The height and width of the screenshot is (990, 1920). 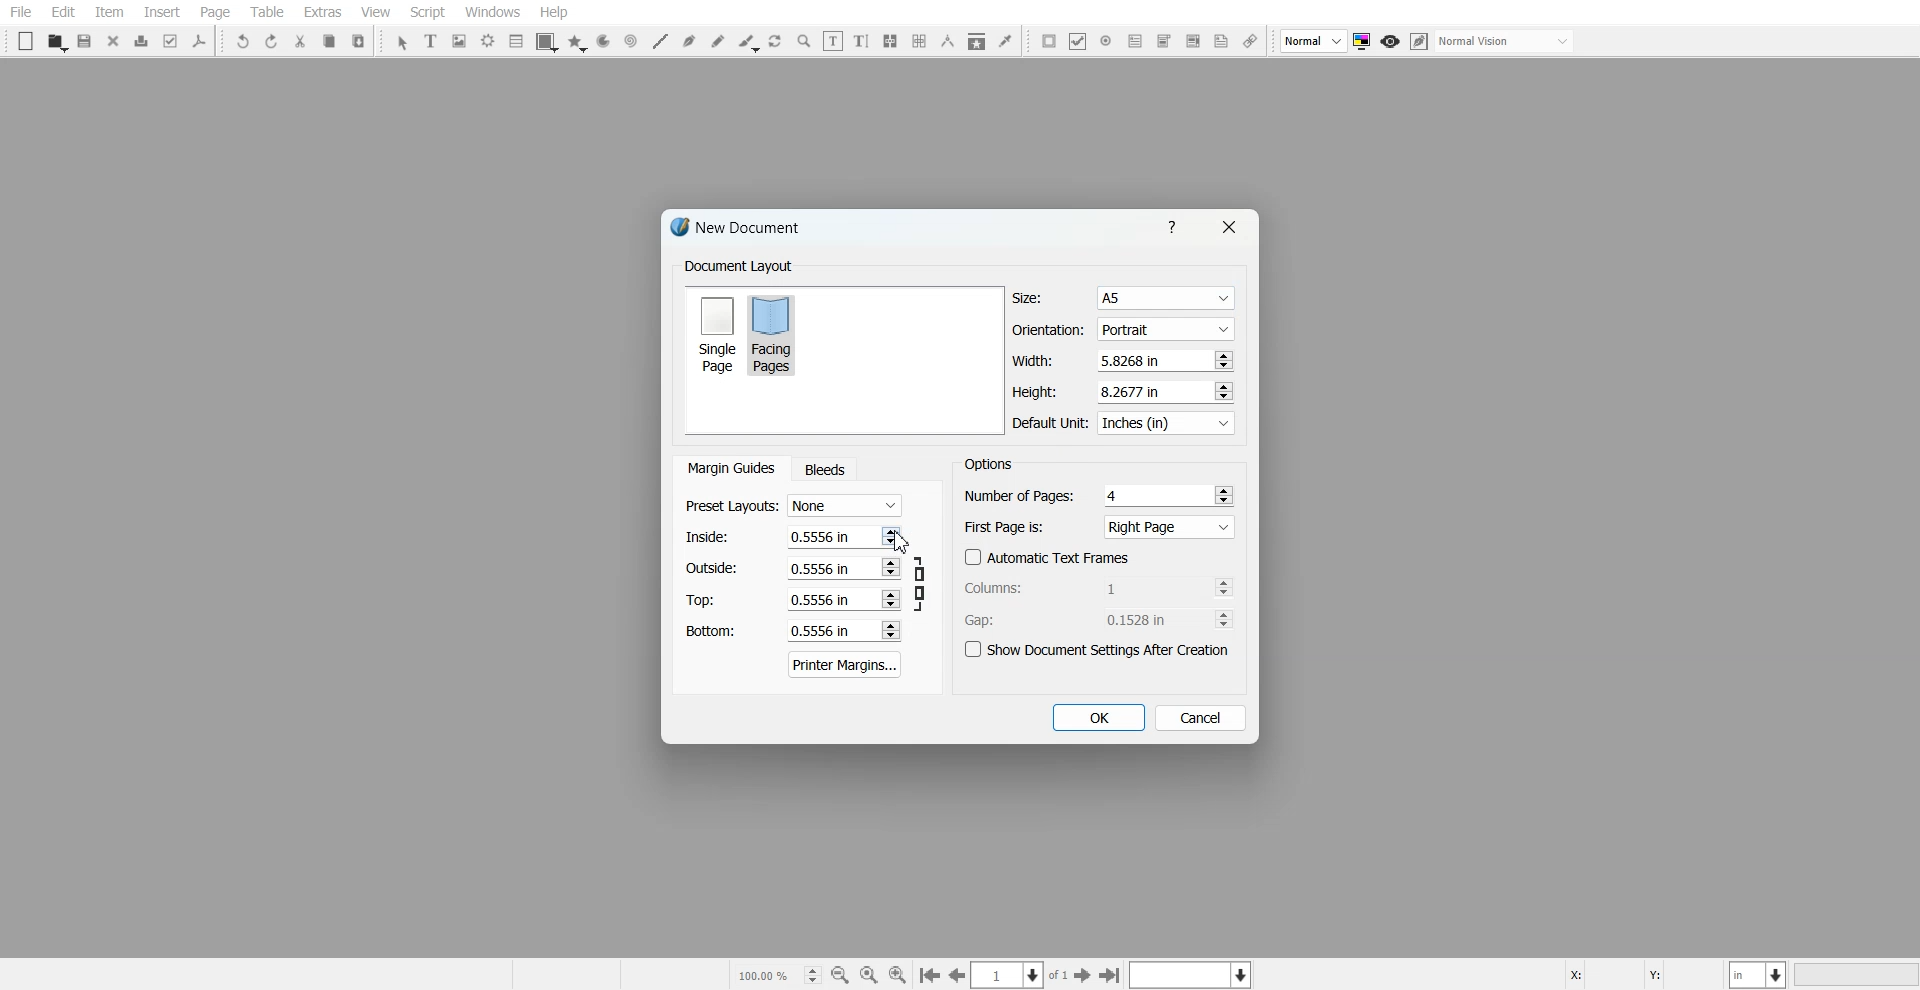 What do you see at coordinates (577, 43) in the screenshot?
I see `Polygon` at bounding box center [577, 43].